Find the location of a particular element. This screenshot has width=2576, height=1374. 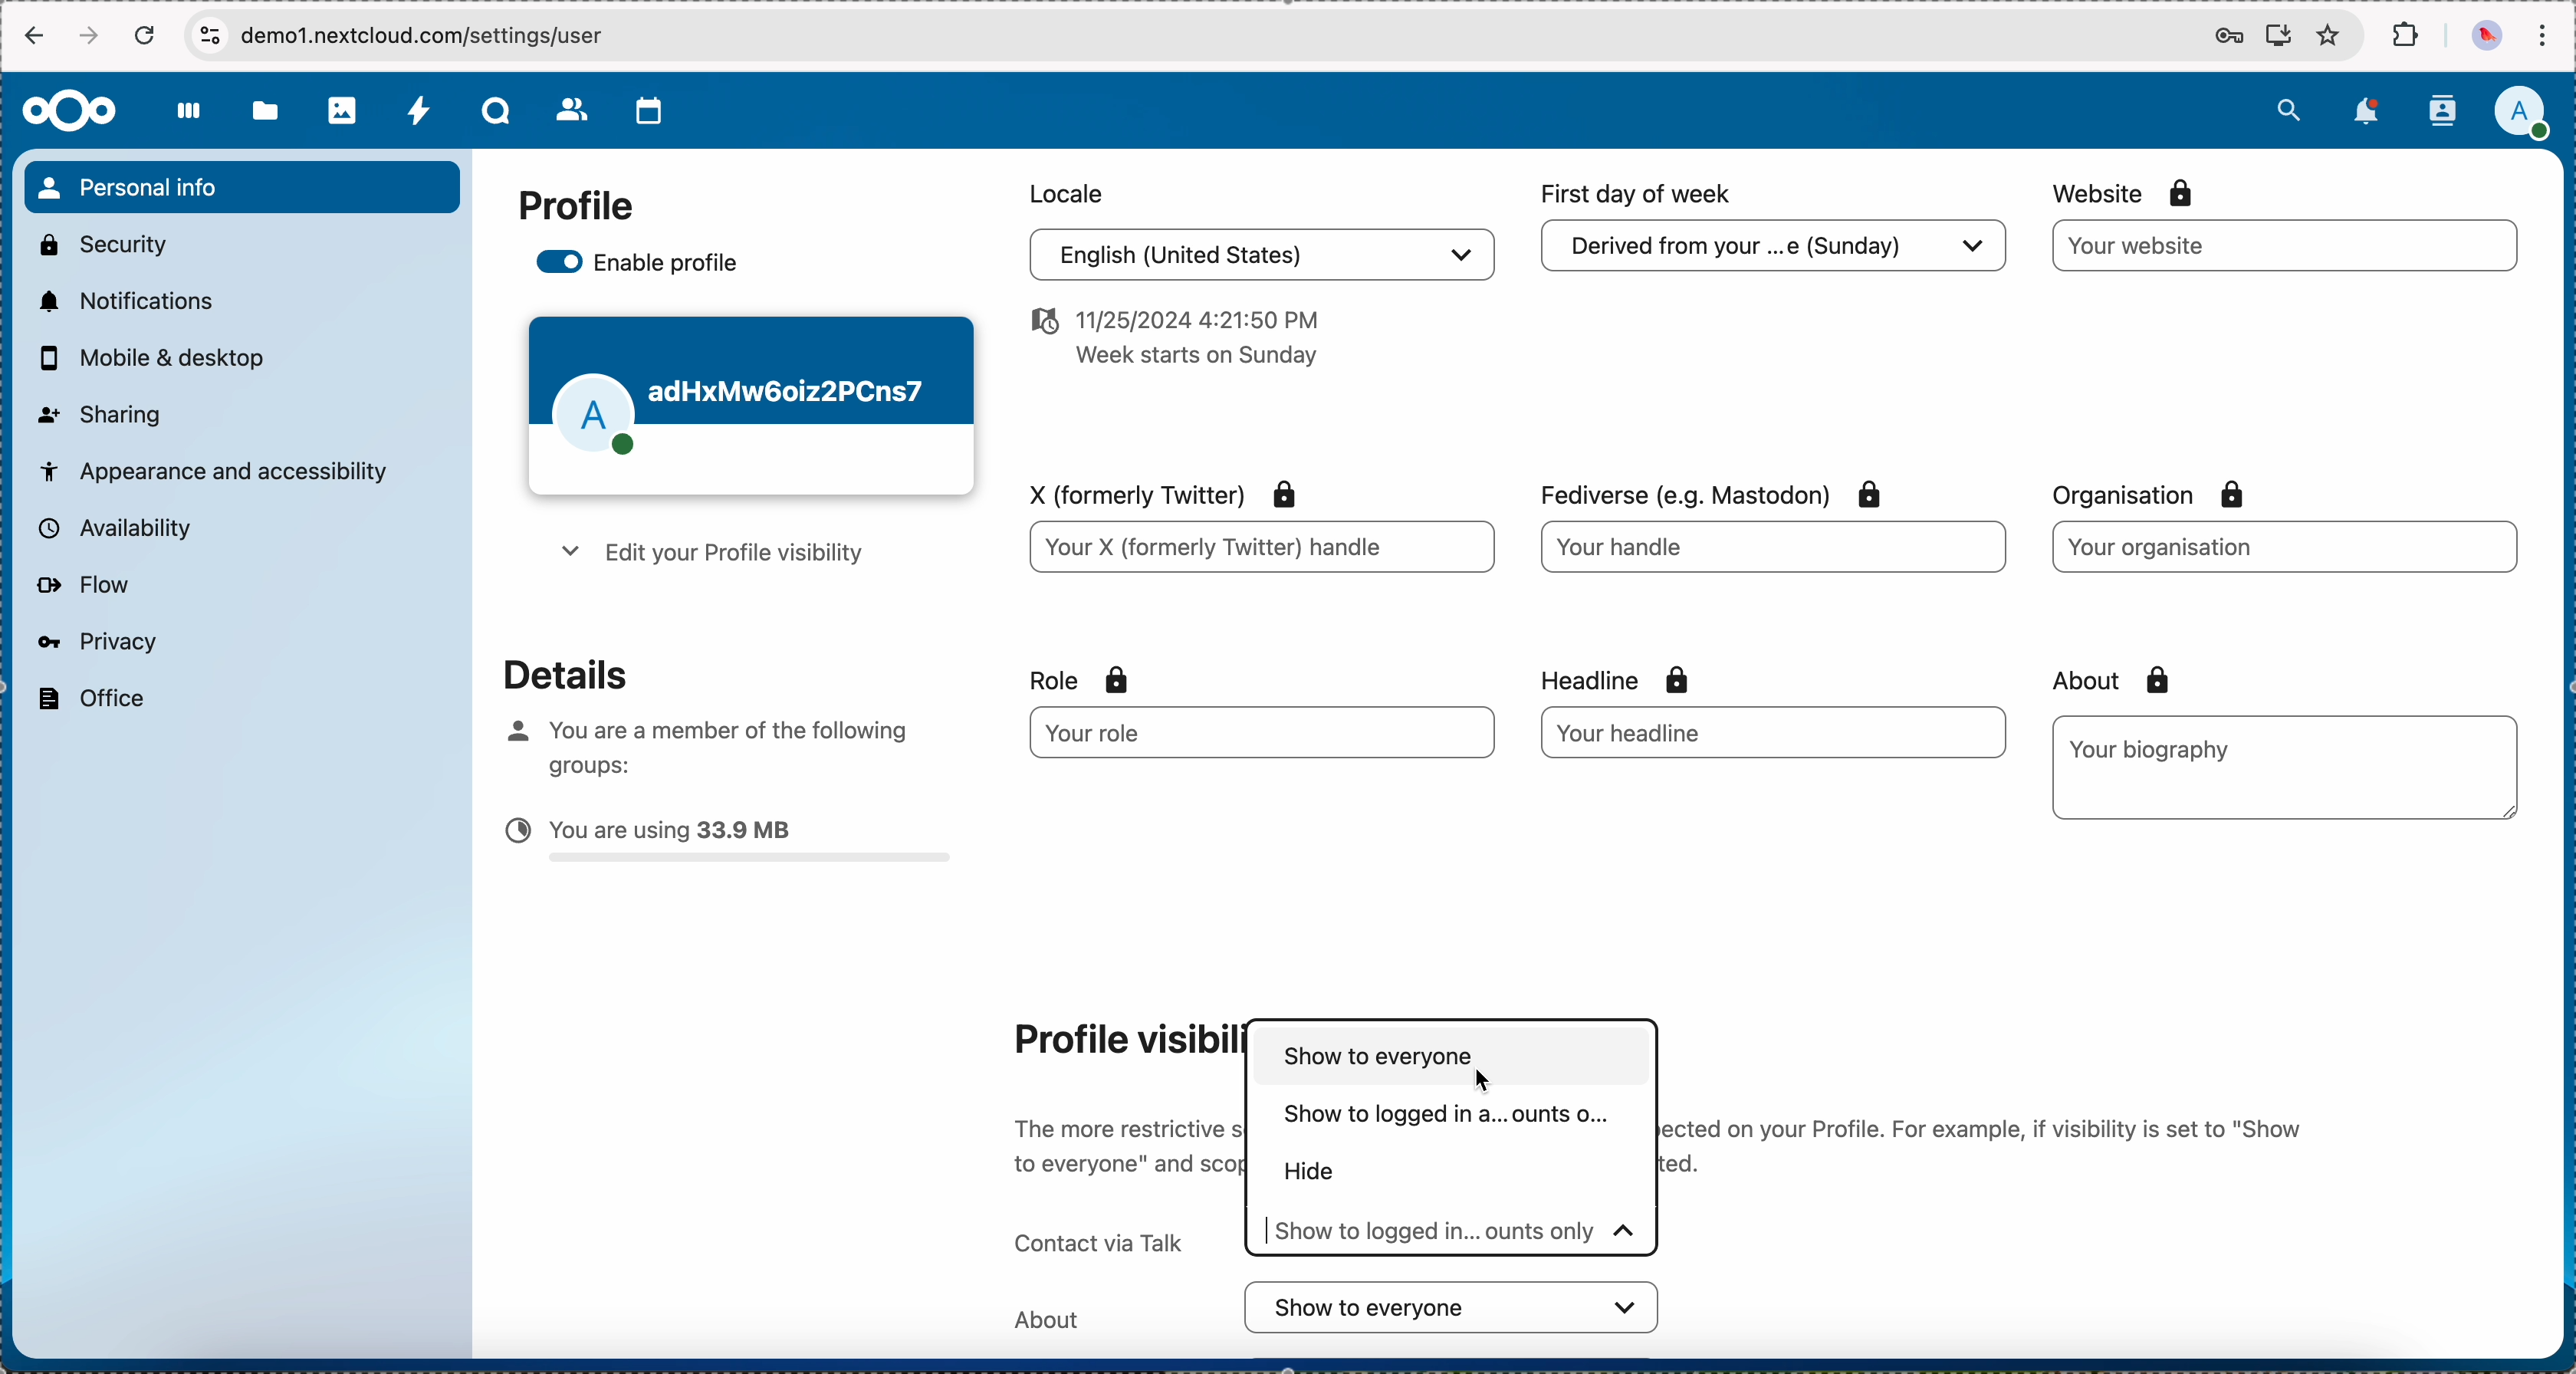

mobile and desktop is located at coordinates (162, 359).